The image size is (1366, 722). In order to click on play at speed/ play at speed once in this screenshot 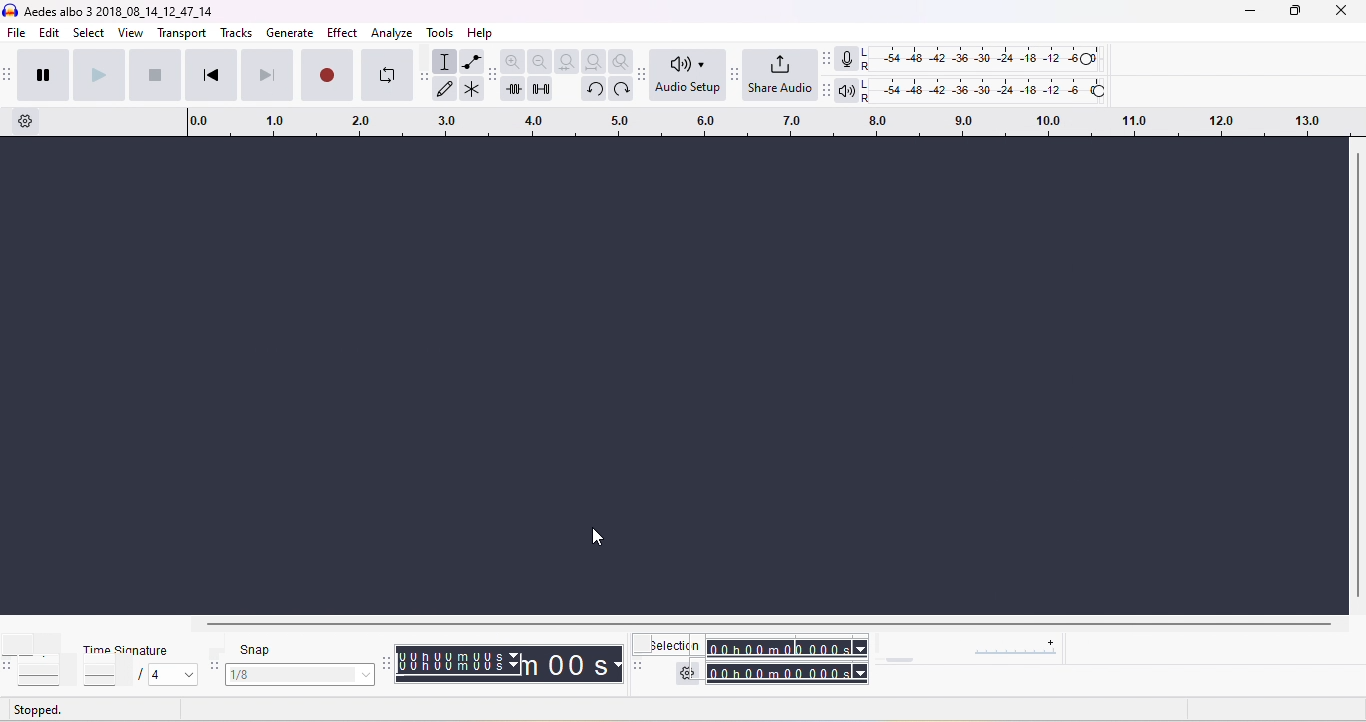, I will do `click(900, 650)`.